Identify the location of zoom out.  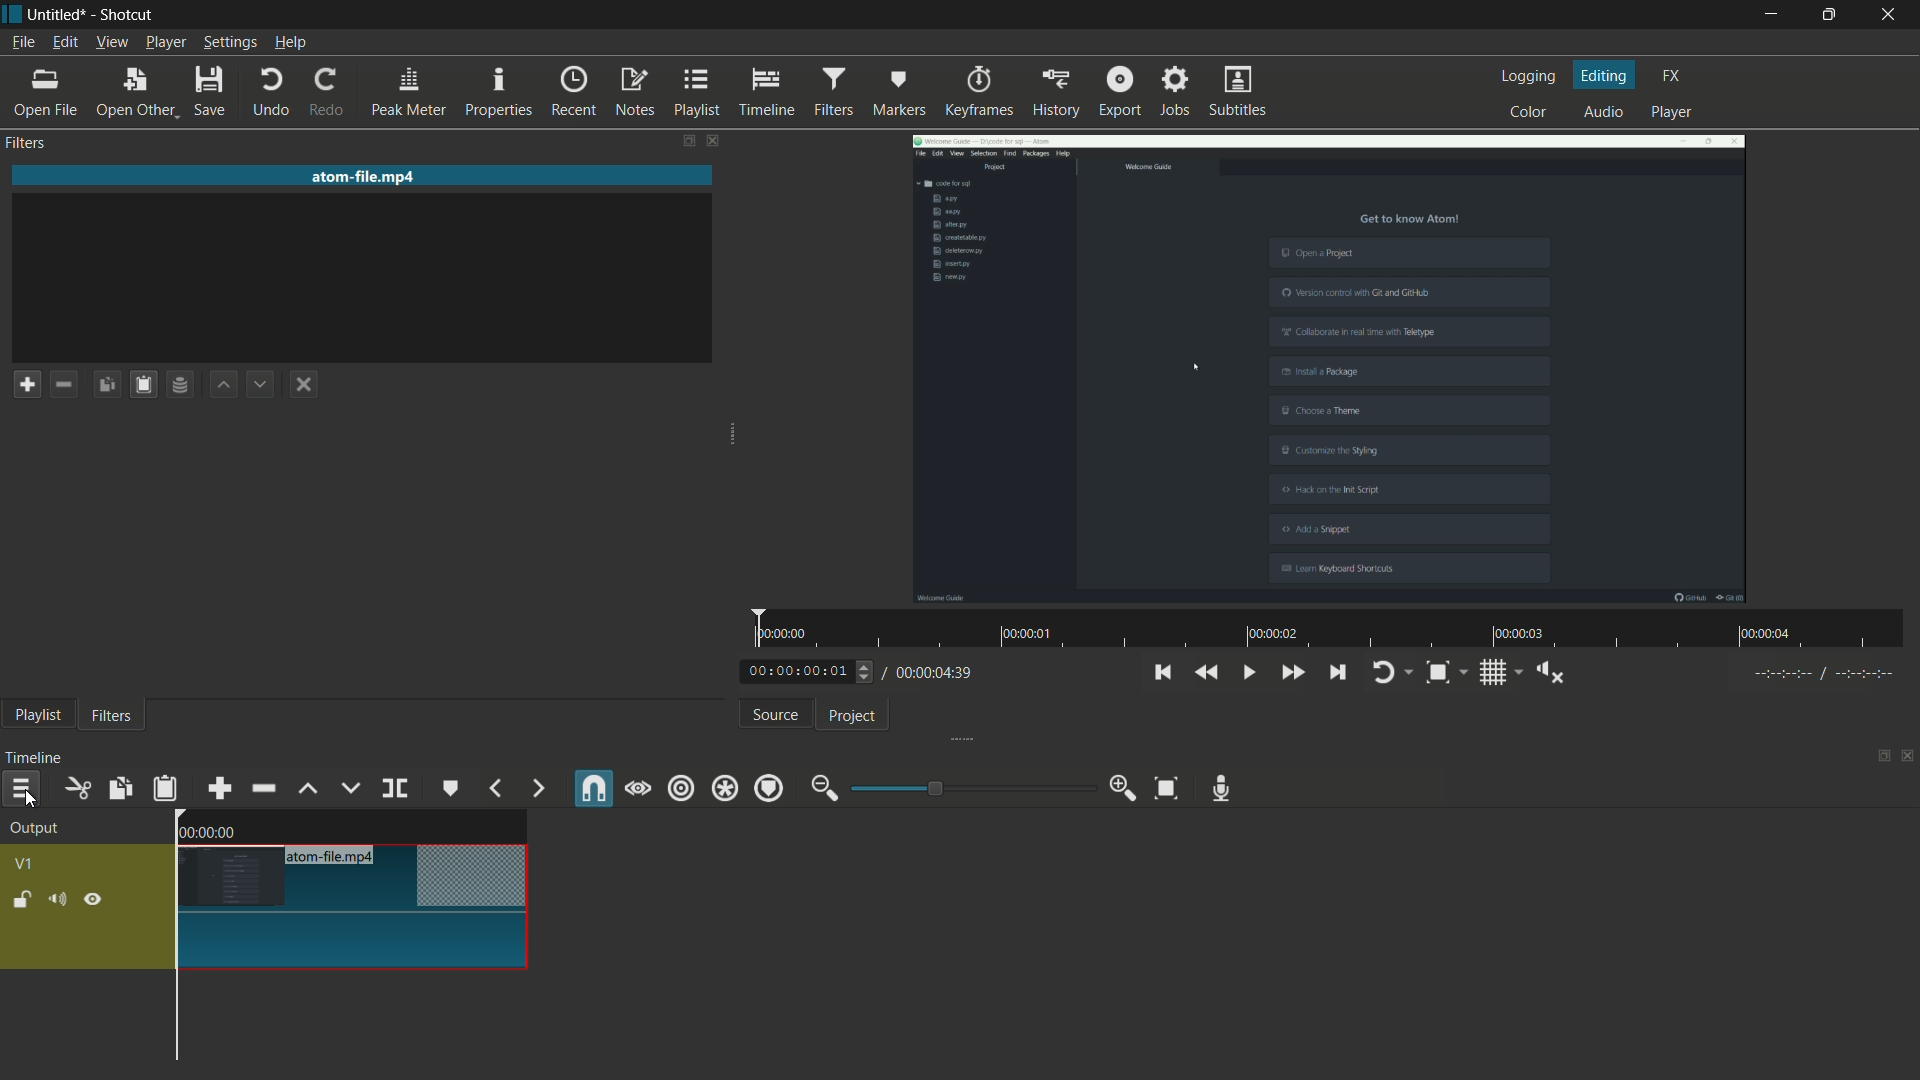
(825, 788).